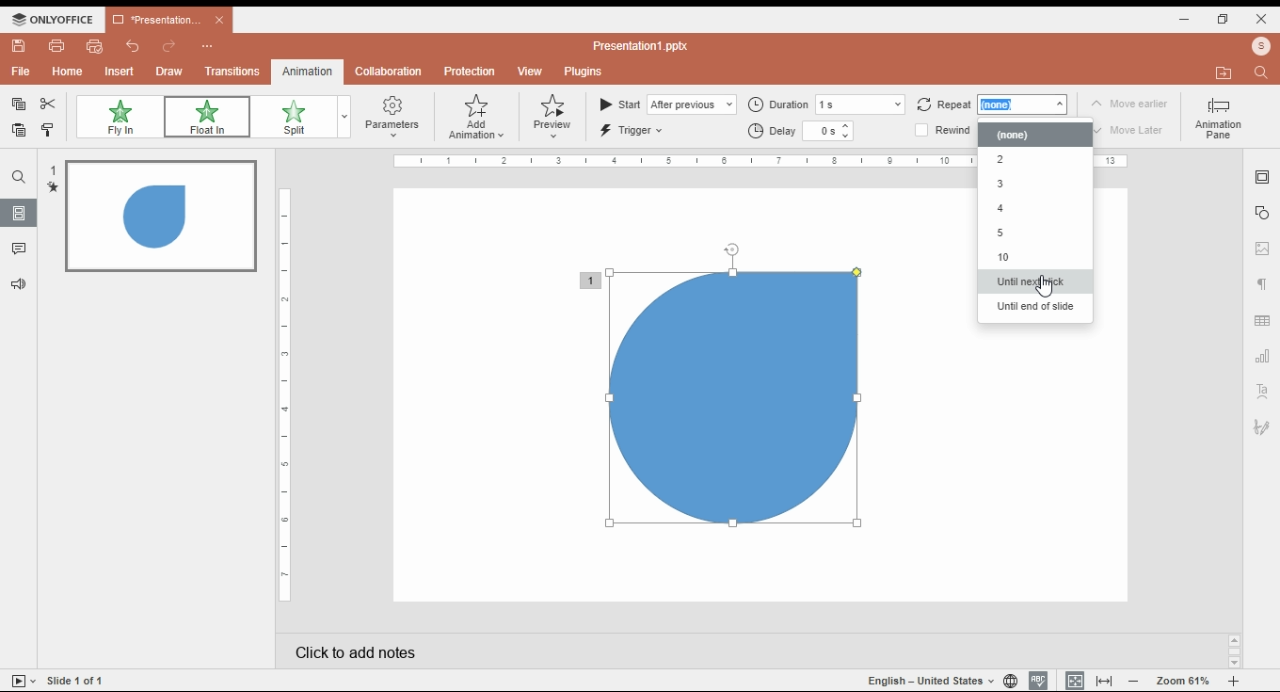 This screenshot has width=1280, height=692. What do you see at coordinates (119, 117) in the screenshot?
I see `fly in` at bounding box center [119, 117].